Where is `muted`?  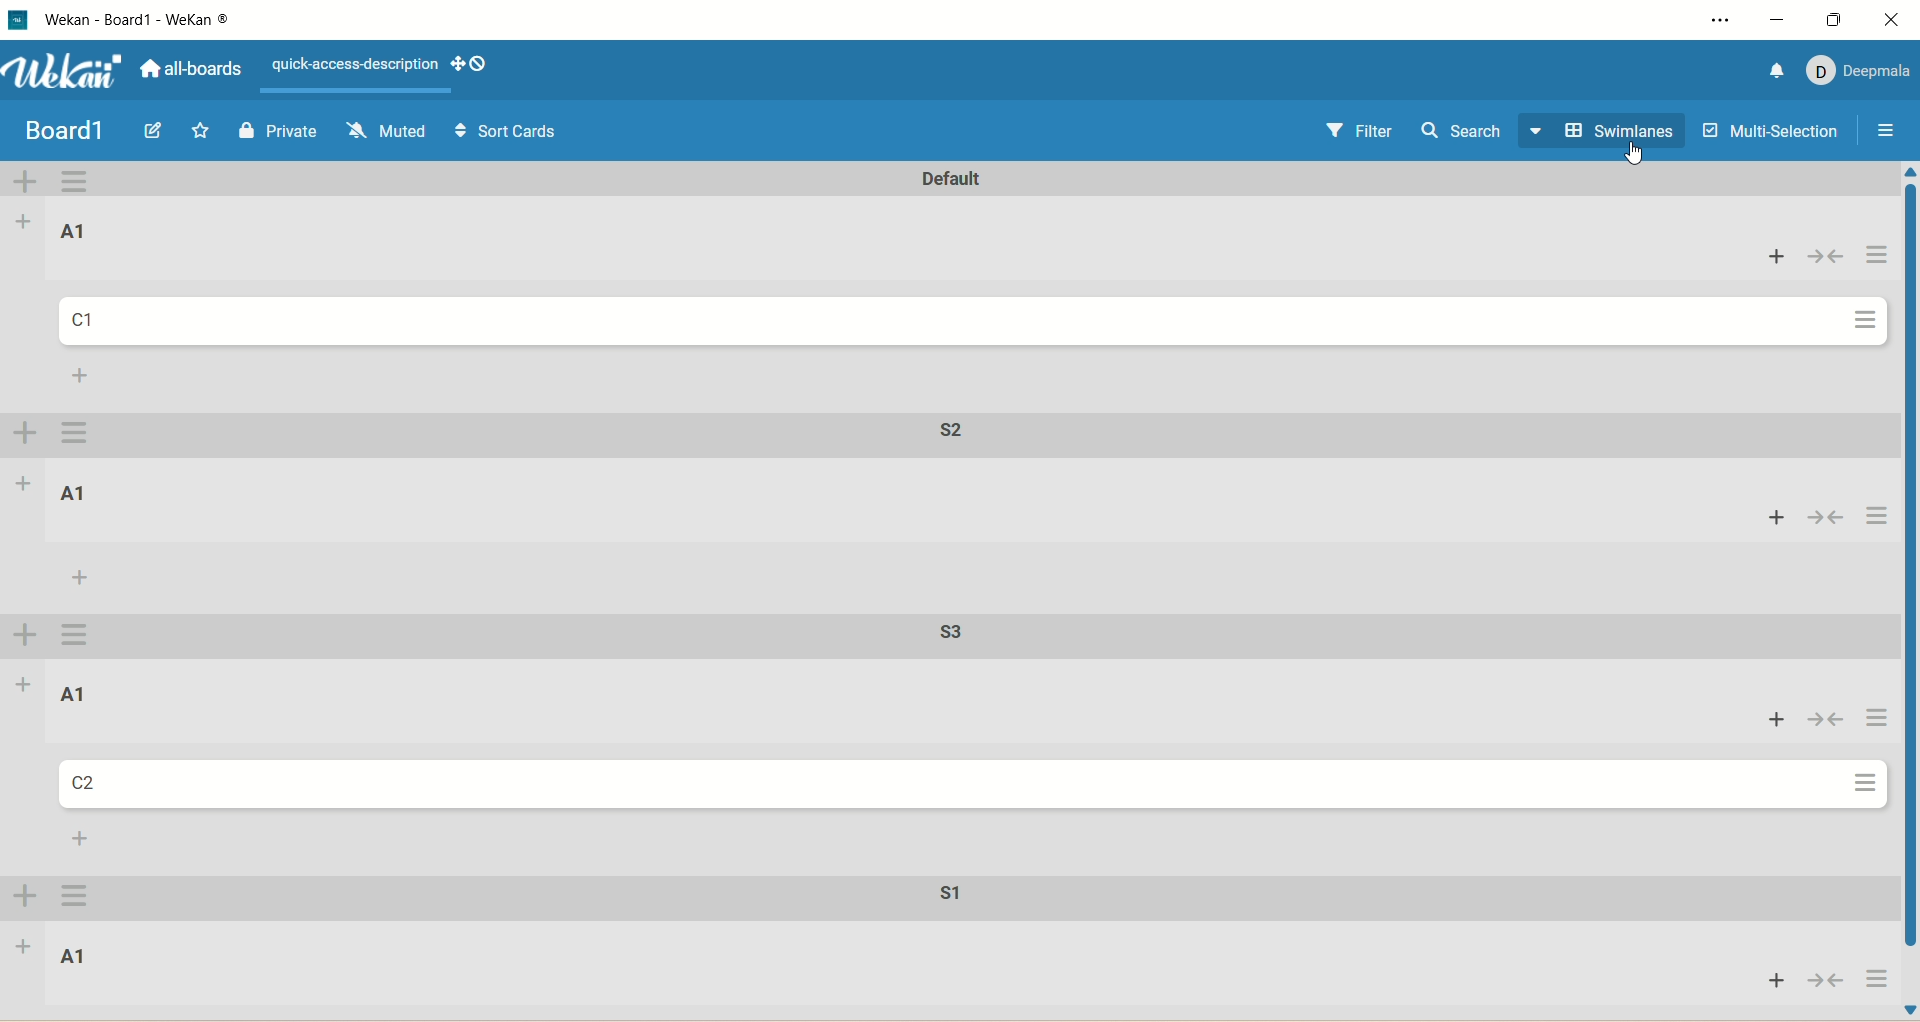 muted is located at coordinates (383, 130).